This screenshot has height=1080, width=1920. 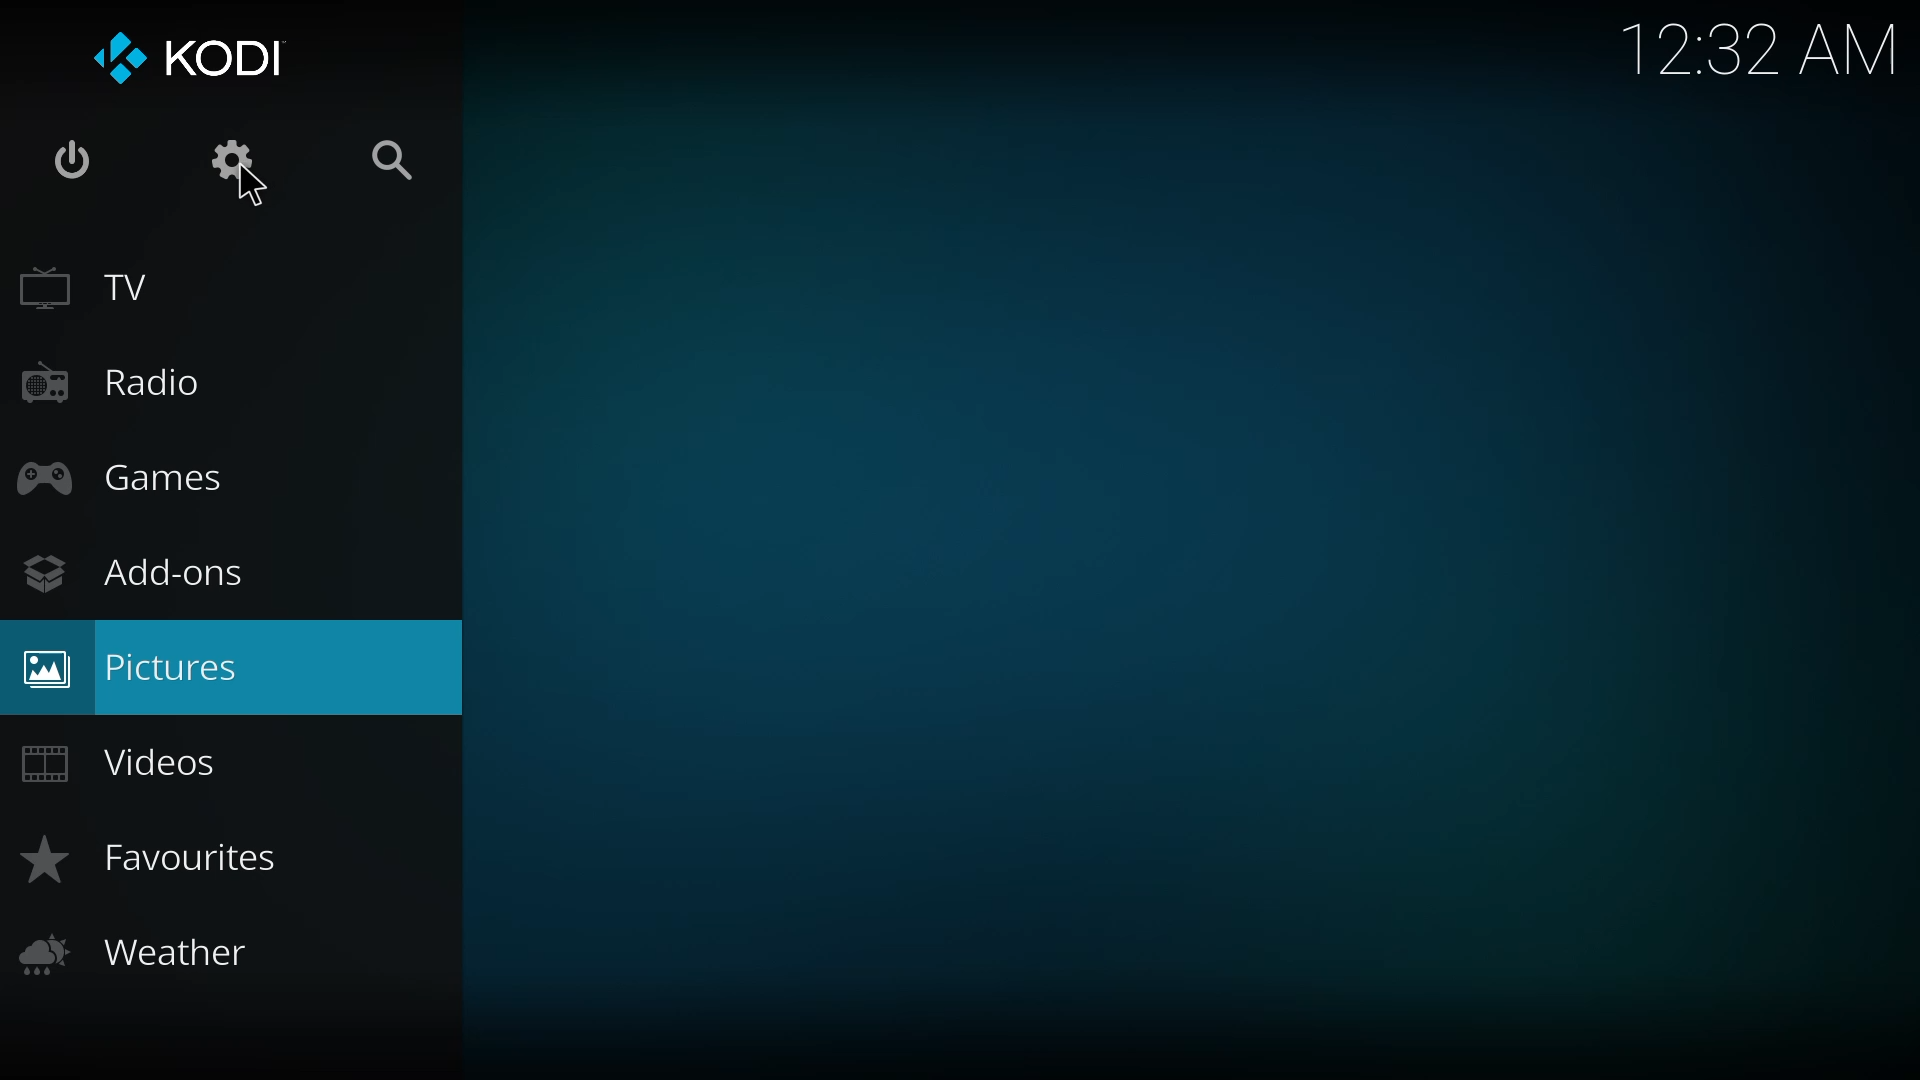 I want to click on radio, so click(x=120, y=383).